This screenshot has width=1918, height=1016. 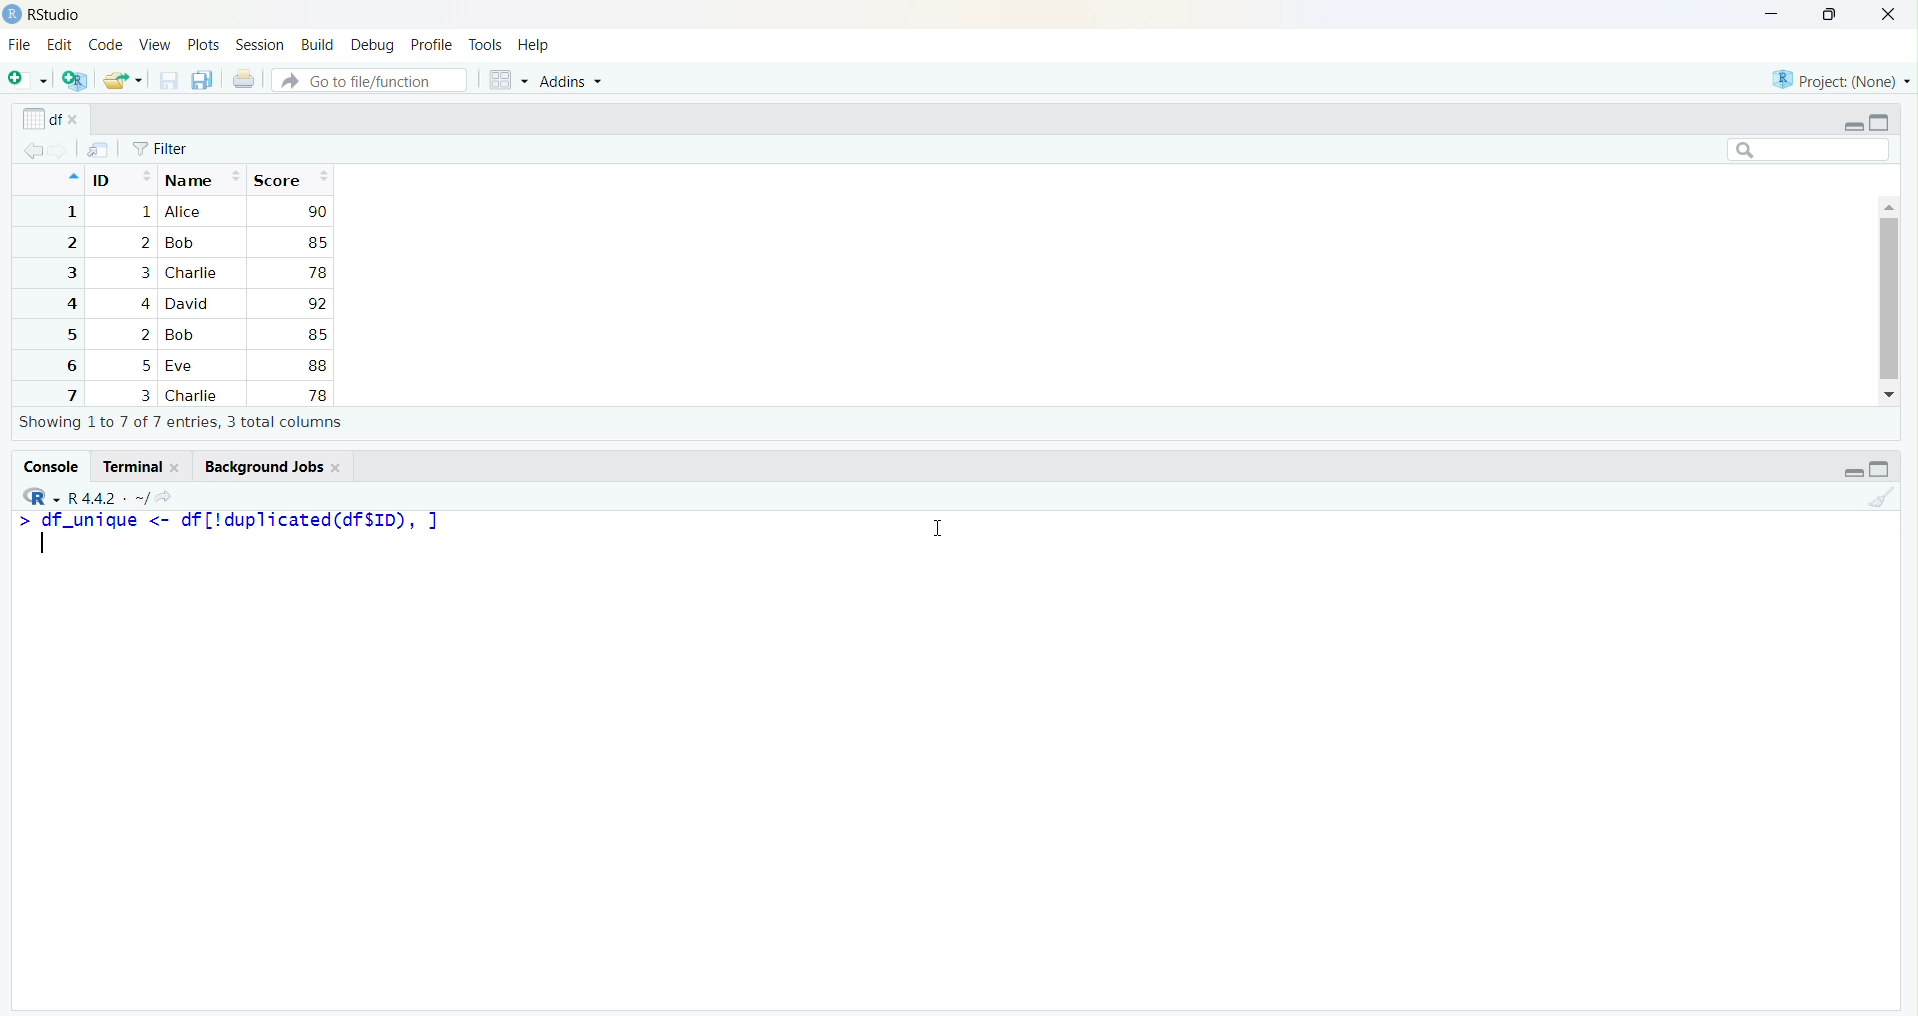 I want to click on scroll up, so click(x=1888, y=205).